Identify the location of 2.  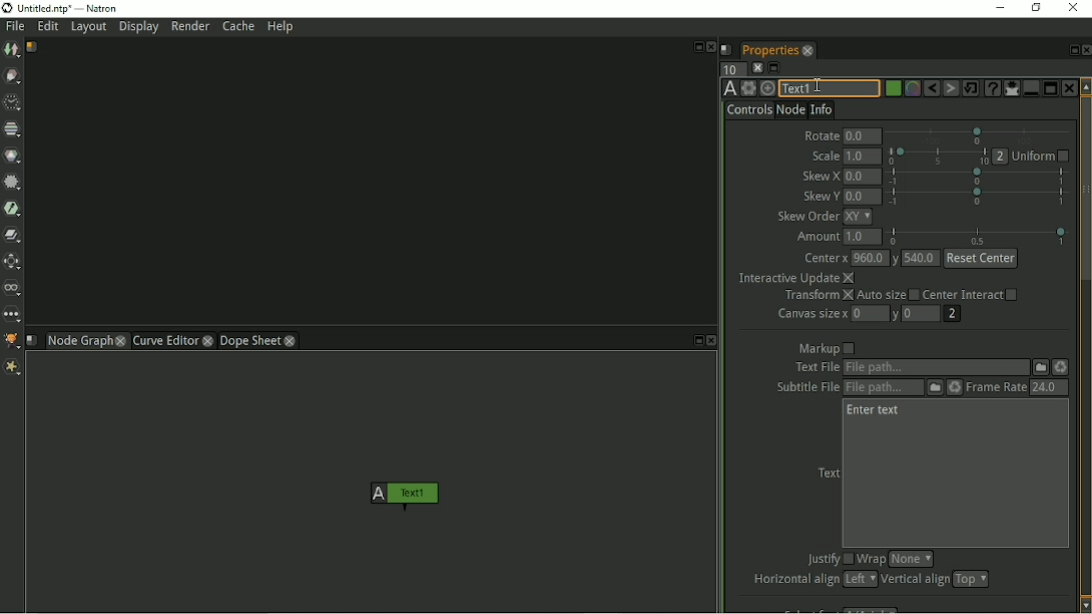
(951, 314).